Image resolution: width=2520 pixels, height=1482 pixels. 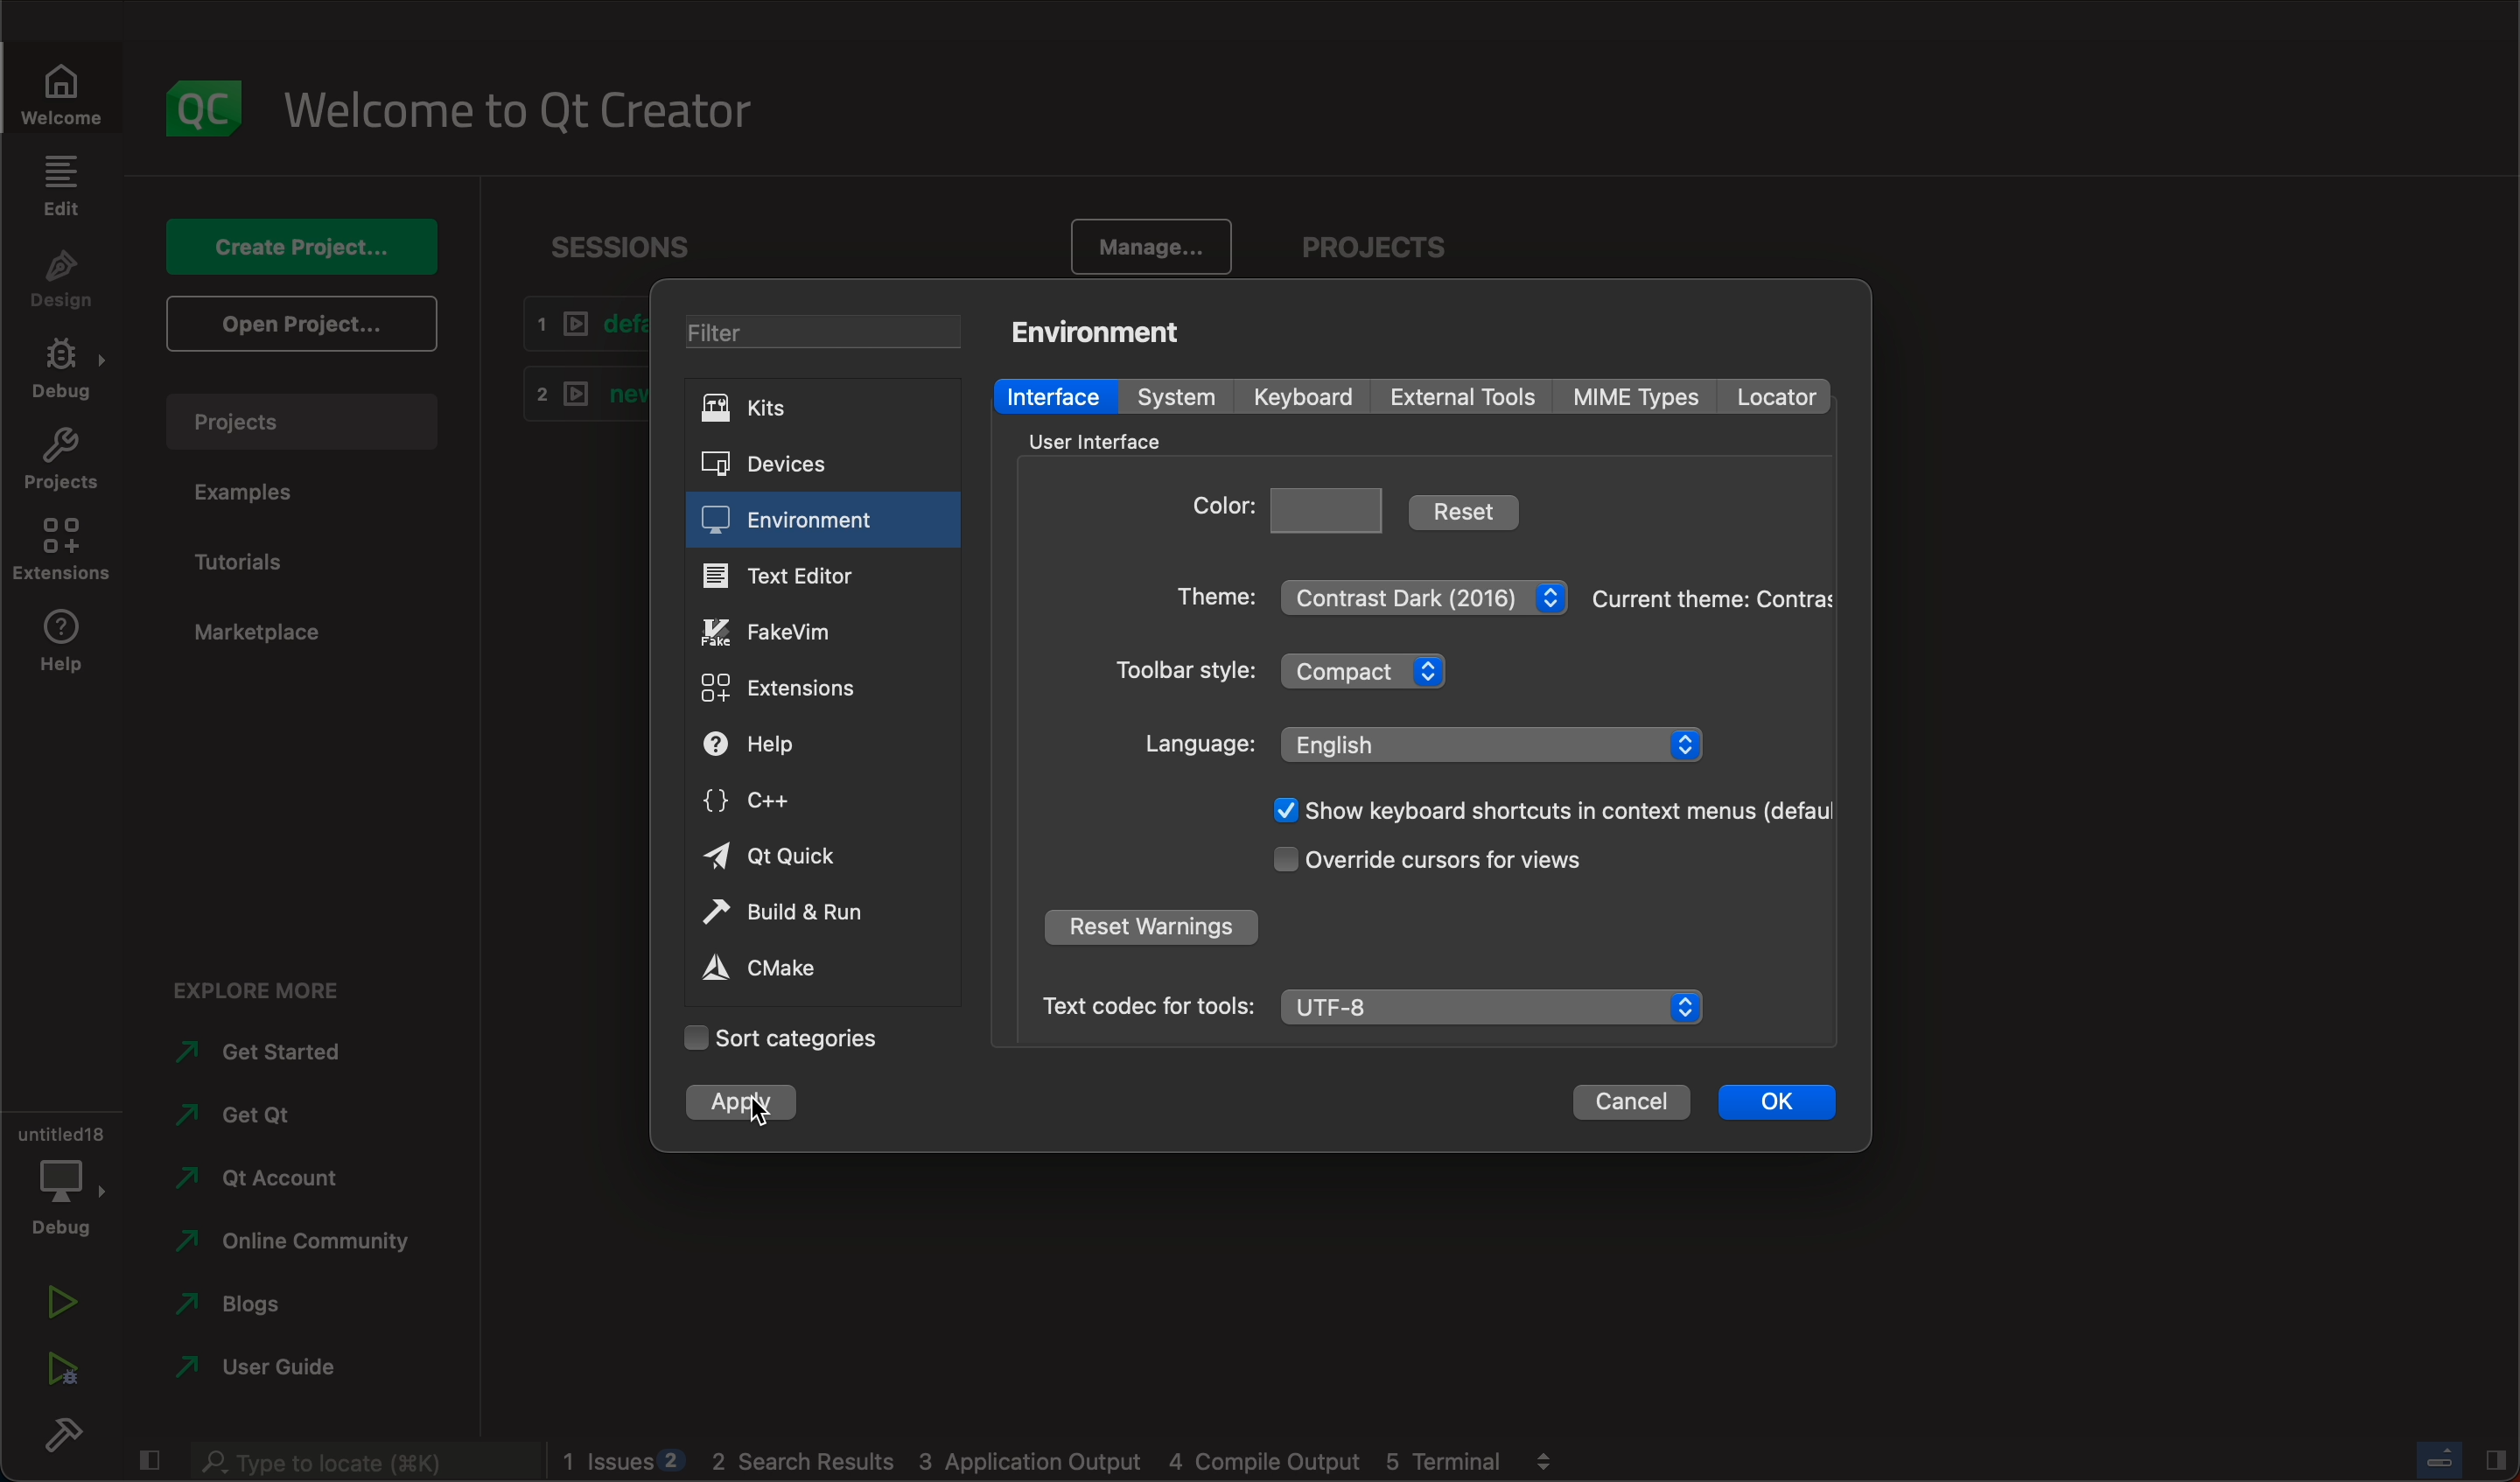 I want to click on examples, so click(x=254, y=493).